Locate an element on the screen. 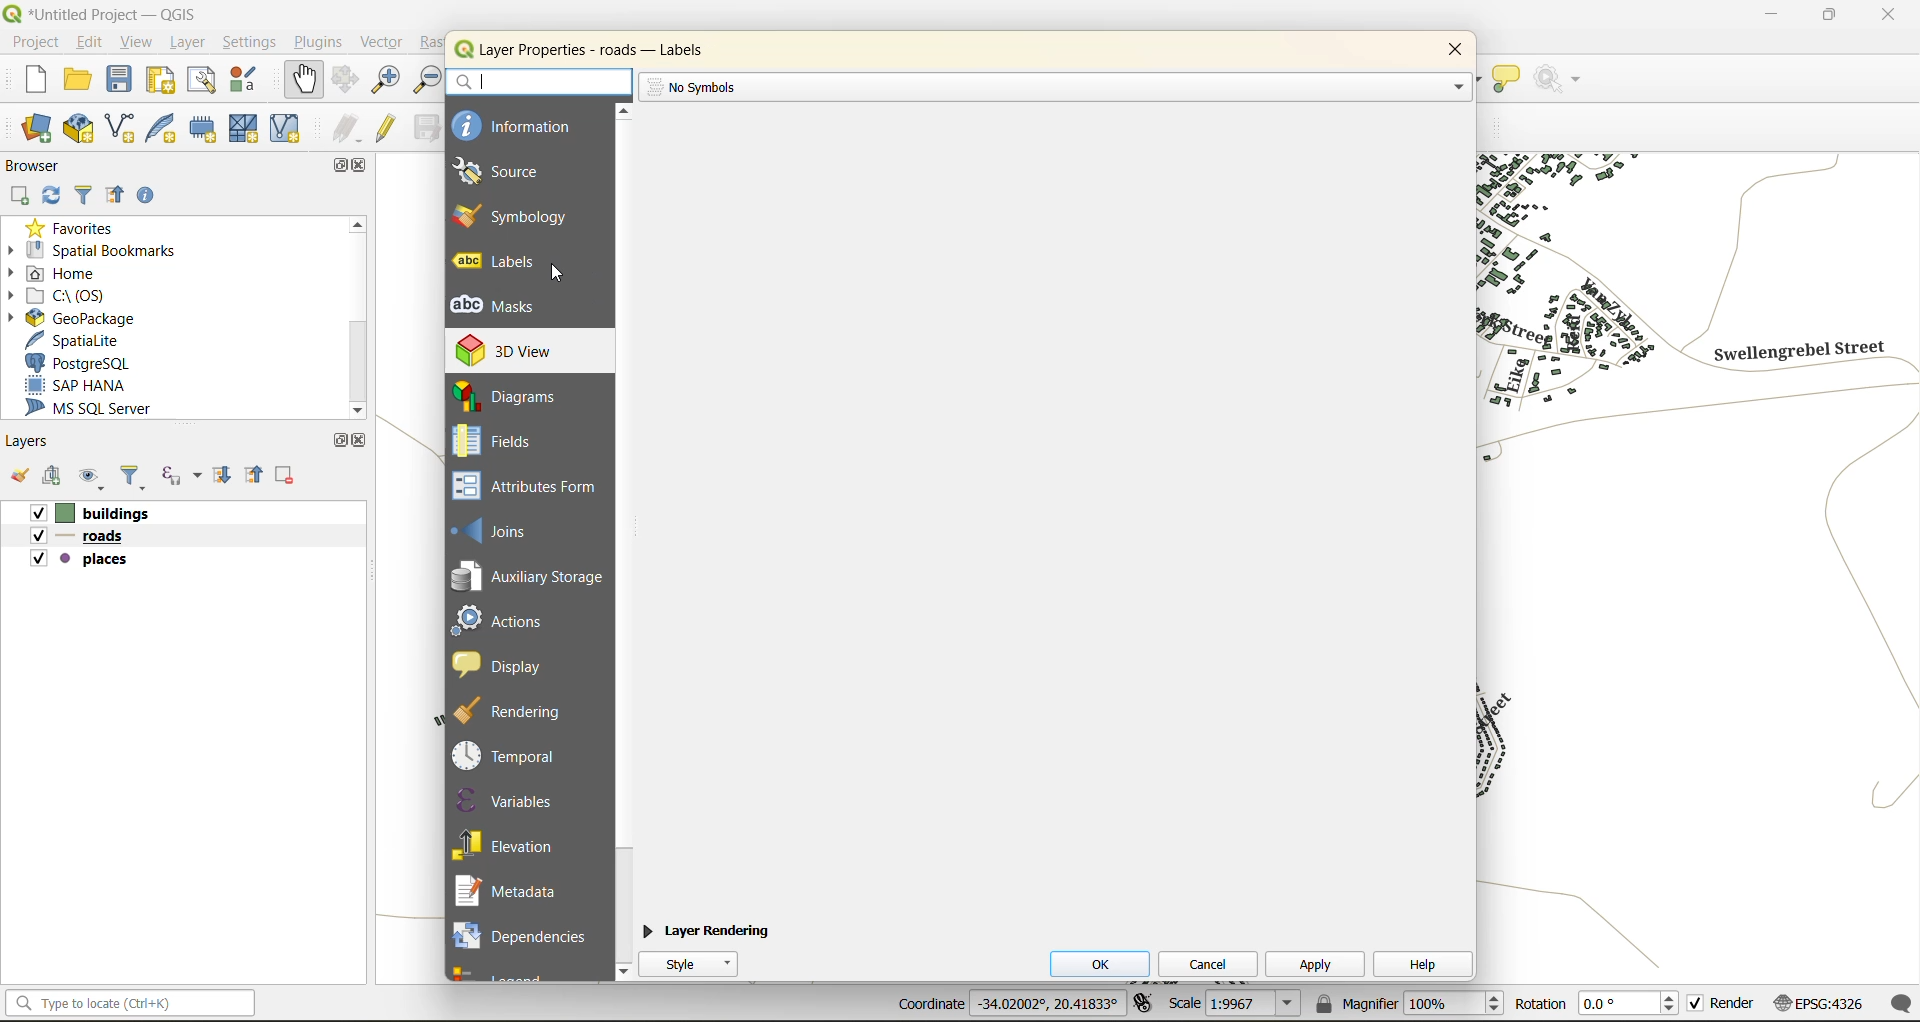 This screenshot has width=1920, height=1022. cancel is located at coordinates (1218, 965).